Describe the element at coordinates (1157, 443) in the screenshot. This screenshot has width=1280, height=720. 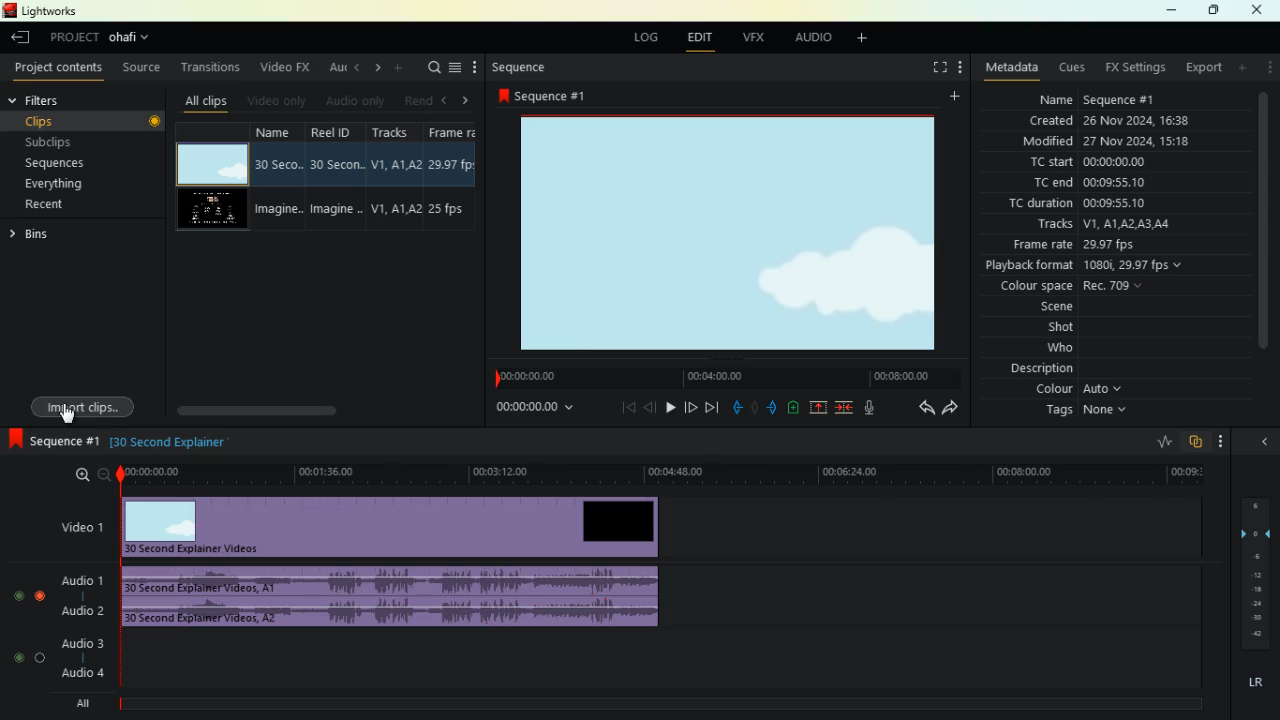
I see `rate` at that location.